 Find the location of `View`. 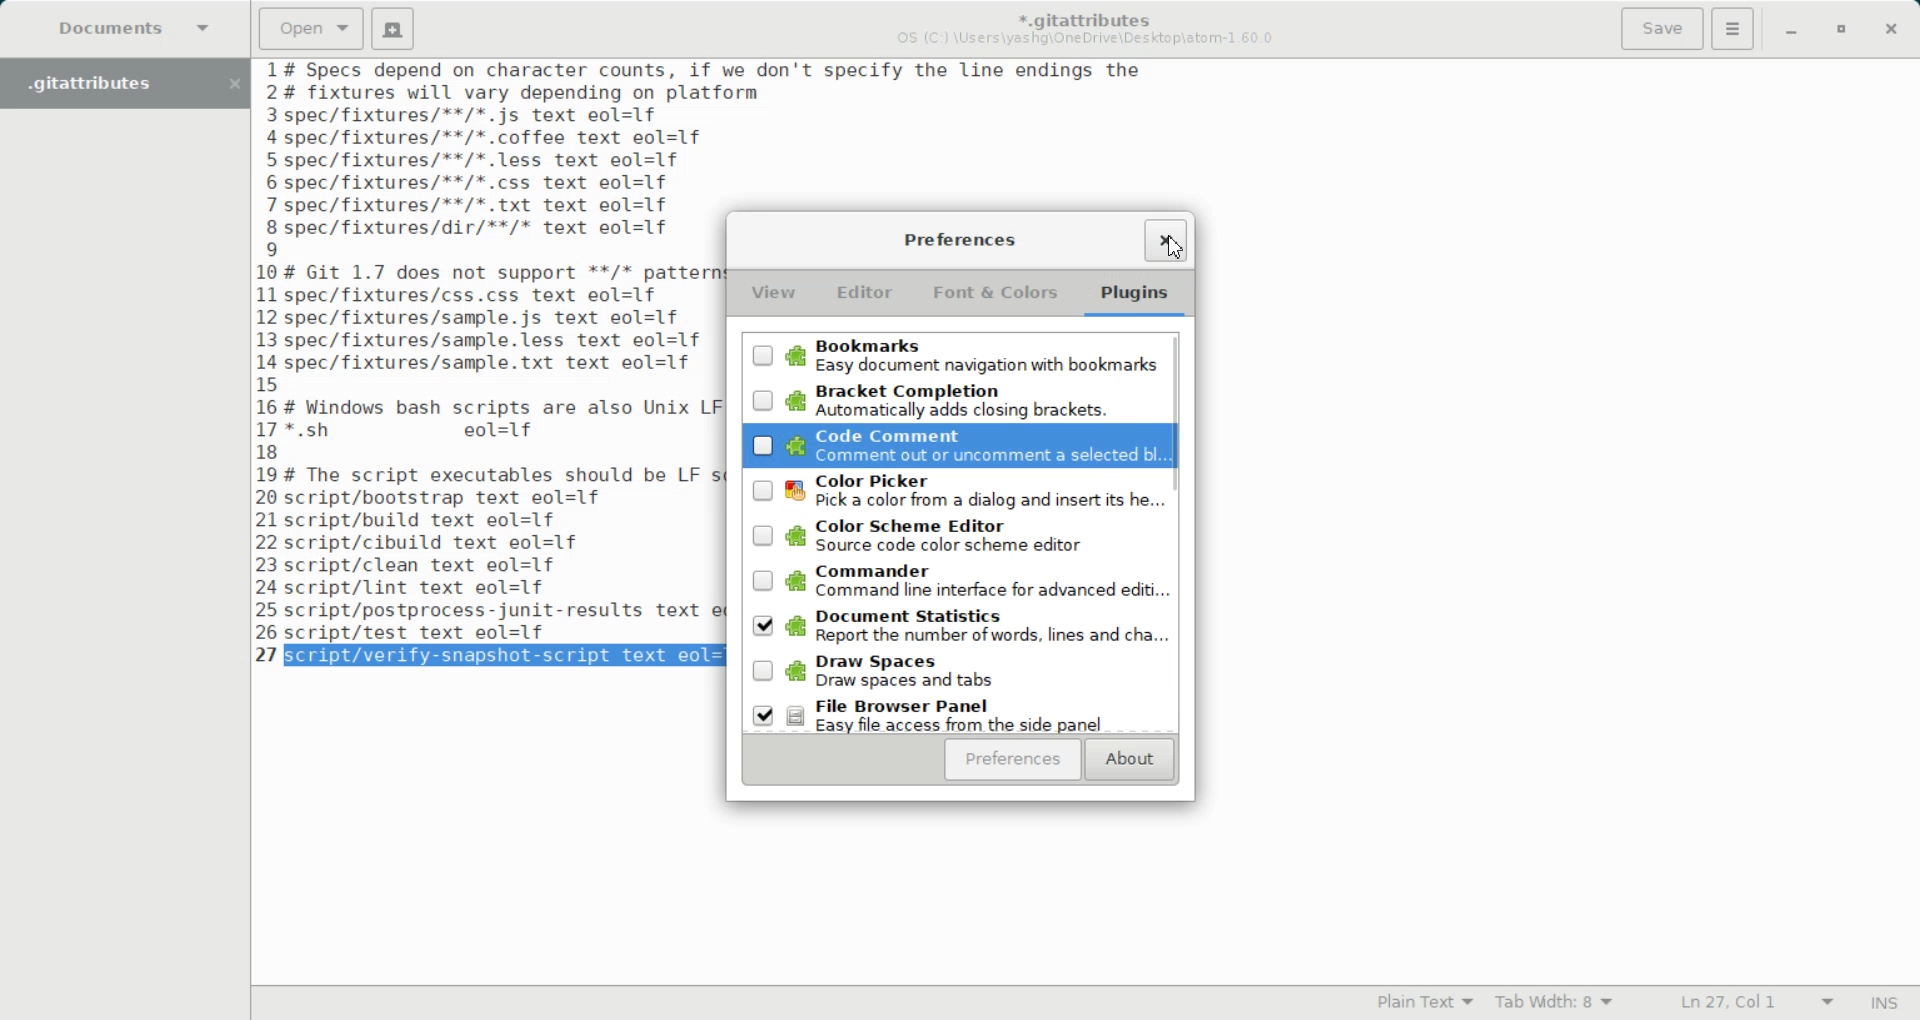

View is located at coordinates (774, 295).